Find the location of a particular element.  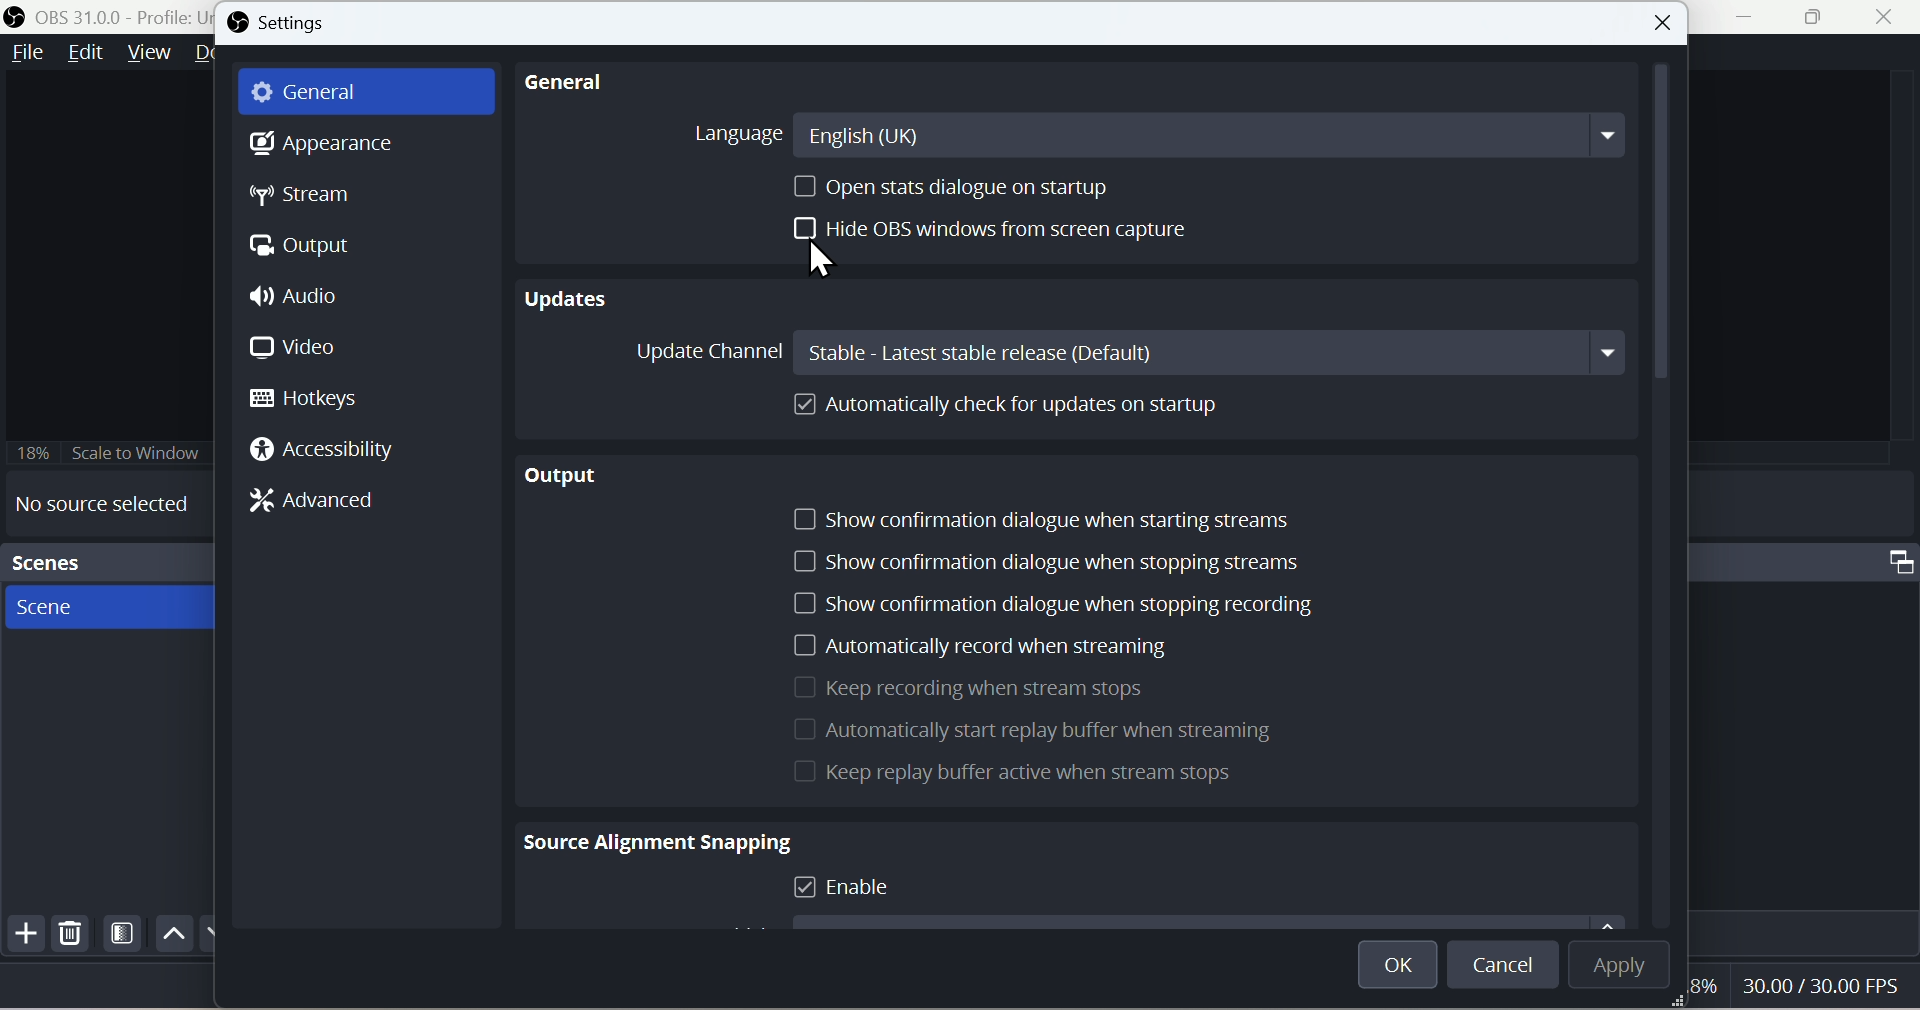

Apply is located at coordinates (1620, 967).